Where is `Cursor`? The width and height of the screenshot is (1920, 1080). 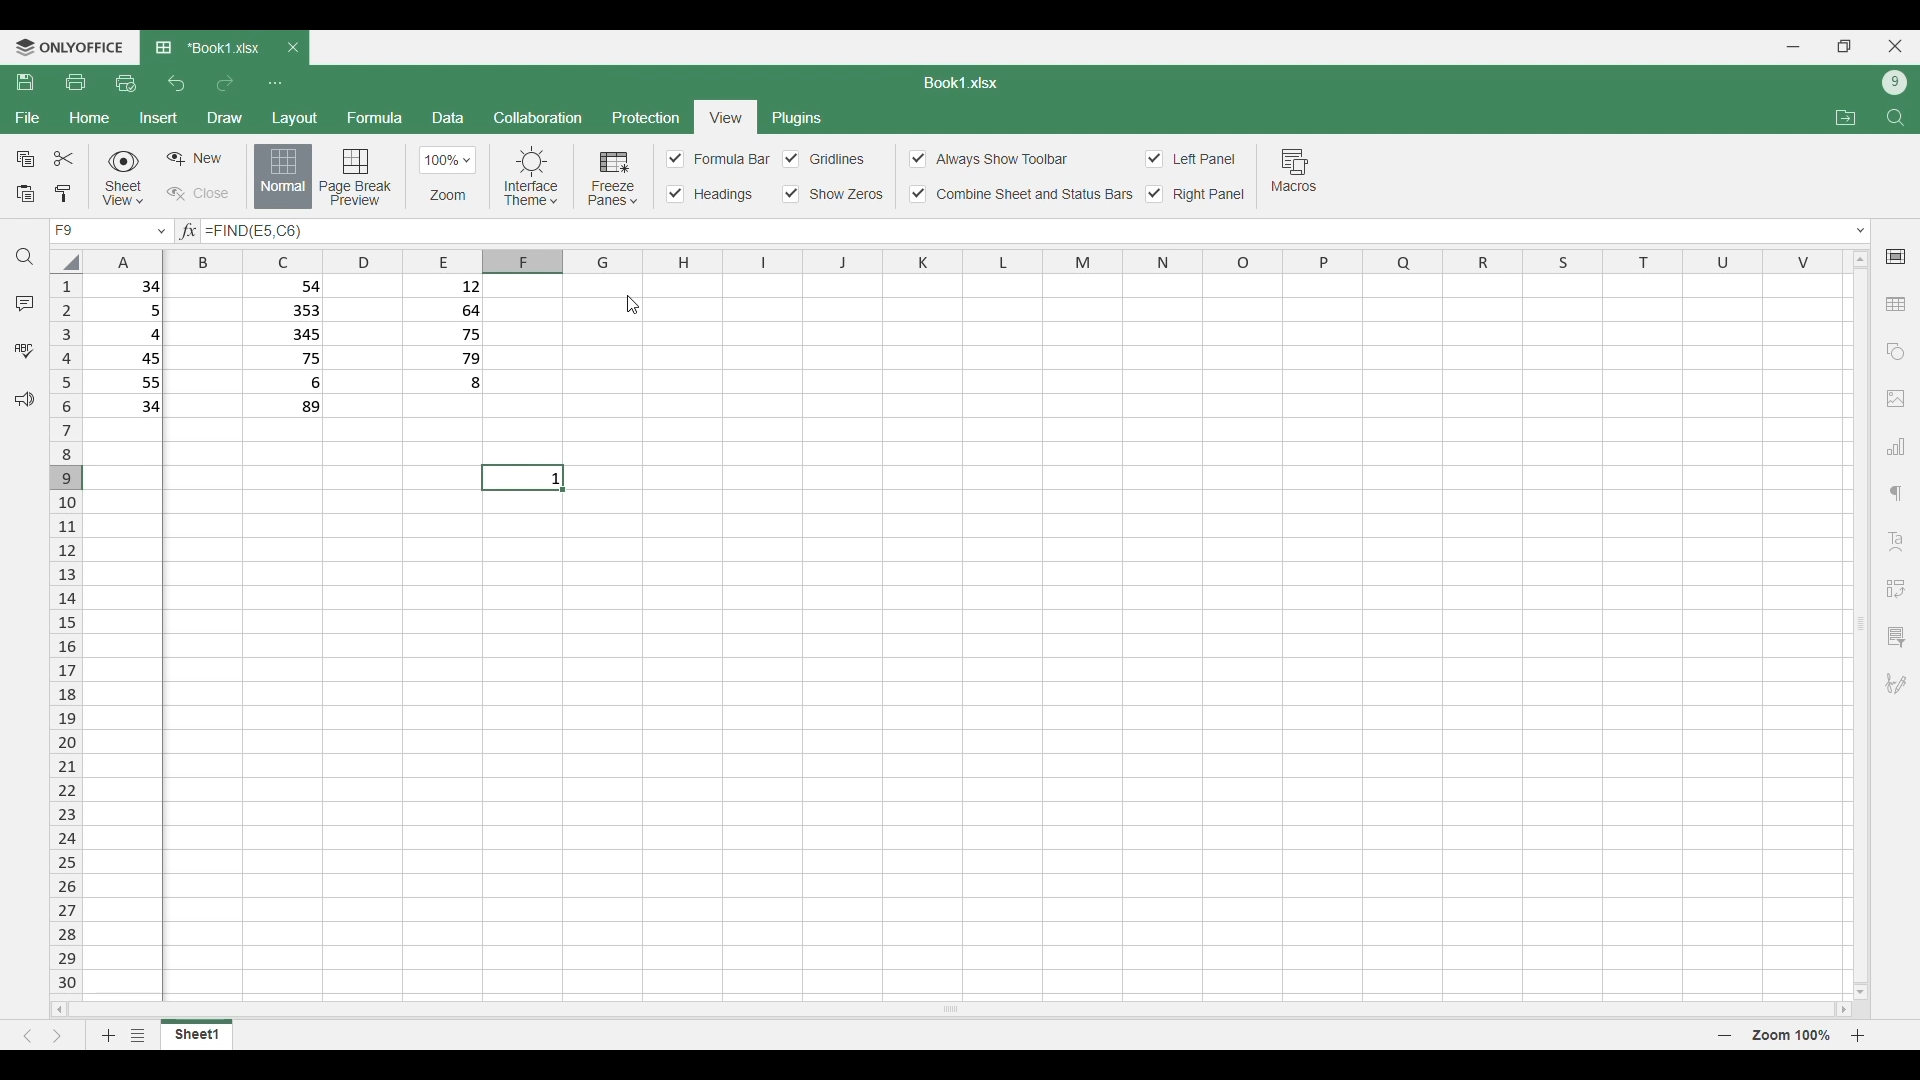
Cursor is located at coordinates (634, 306).